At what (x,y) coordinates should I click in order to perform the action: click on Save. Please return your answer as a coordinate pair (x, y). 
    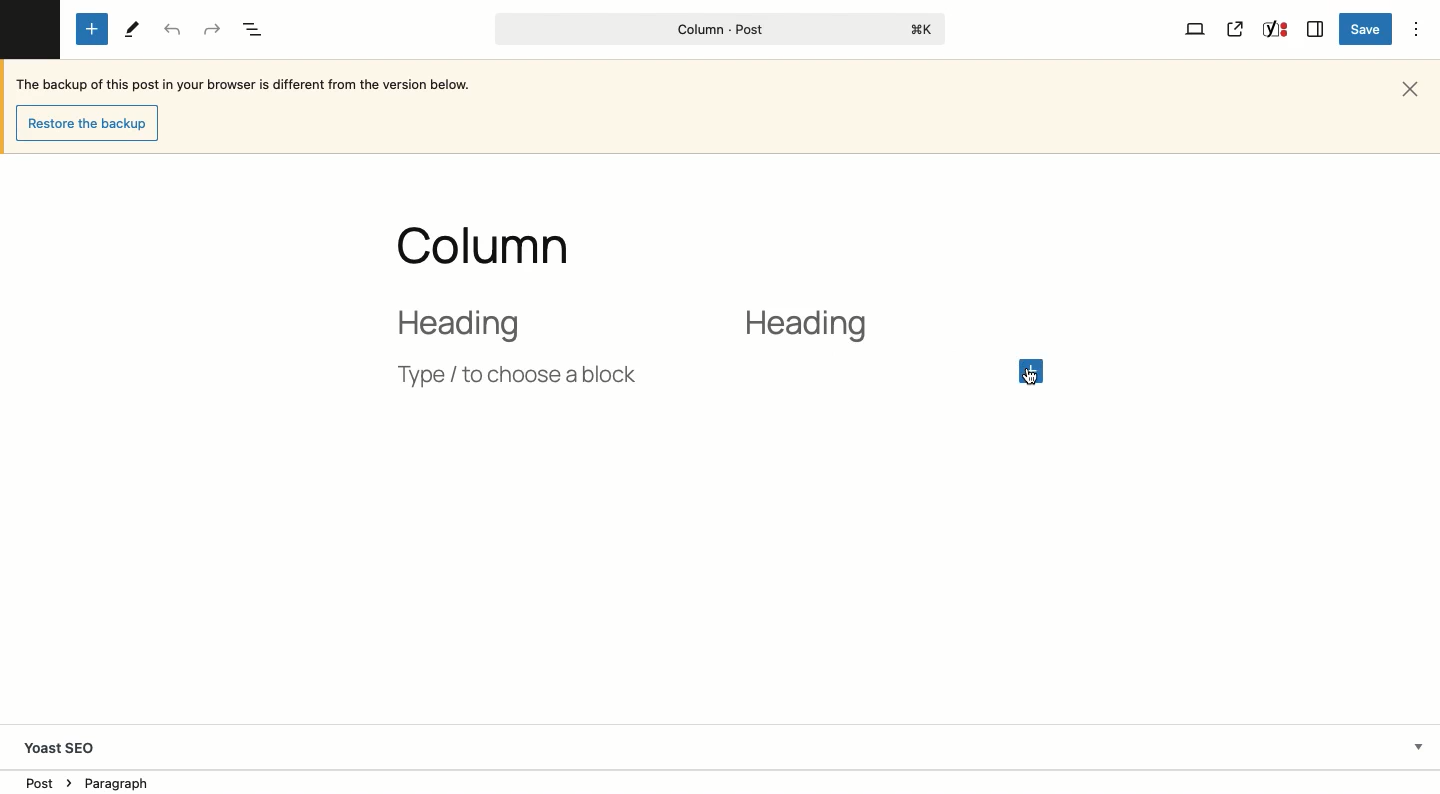
    Looking at the image, I should click on (1368, 30).